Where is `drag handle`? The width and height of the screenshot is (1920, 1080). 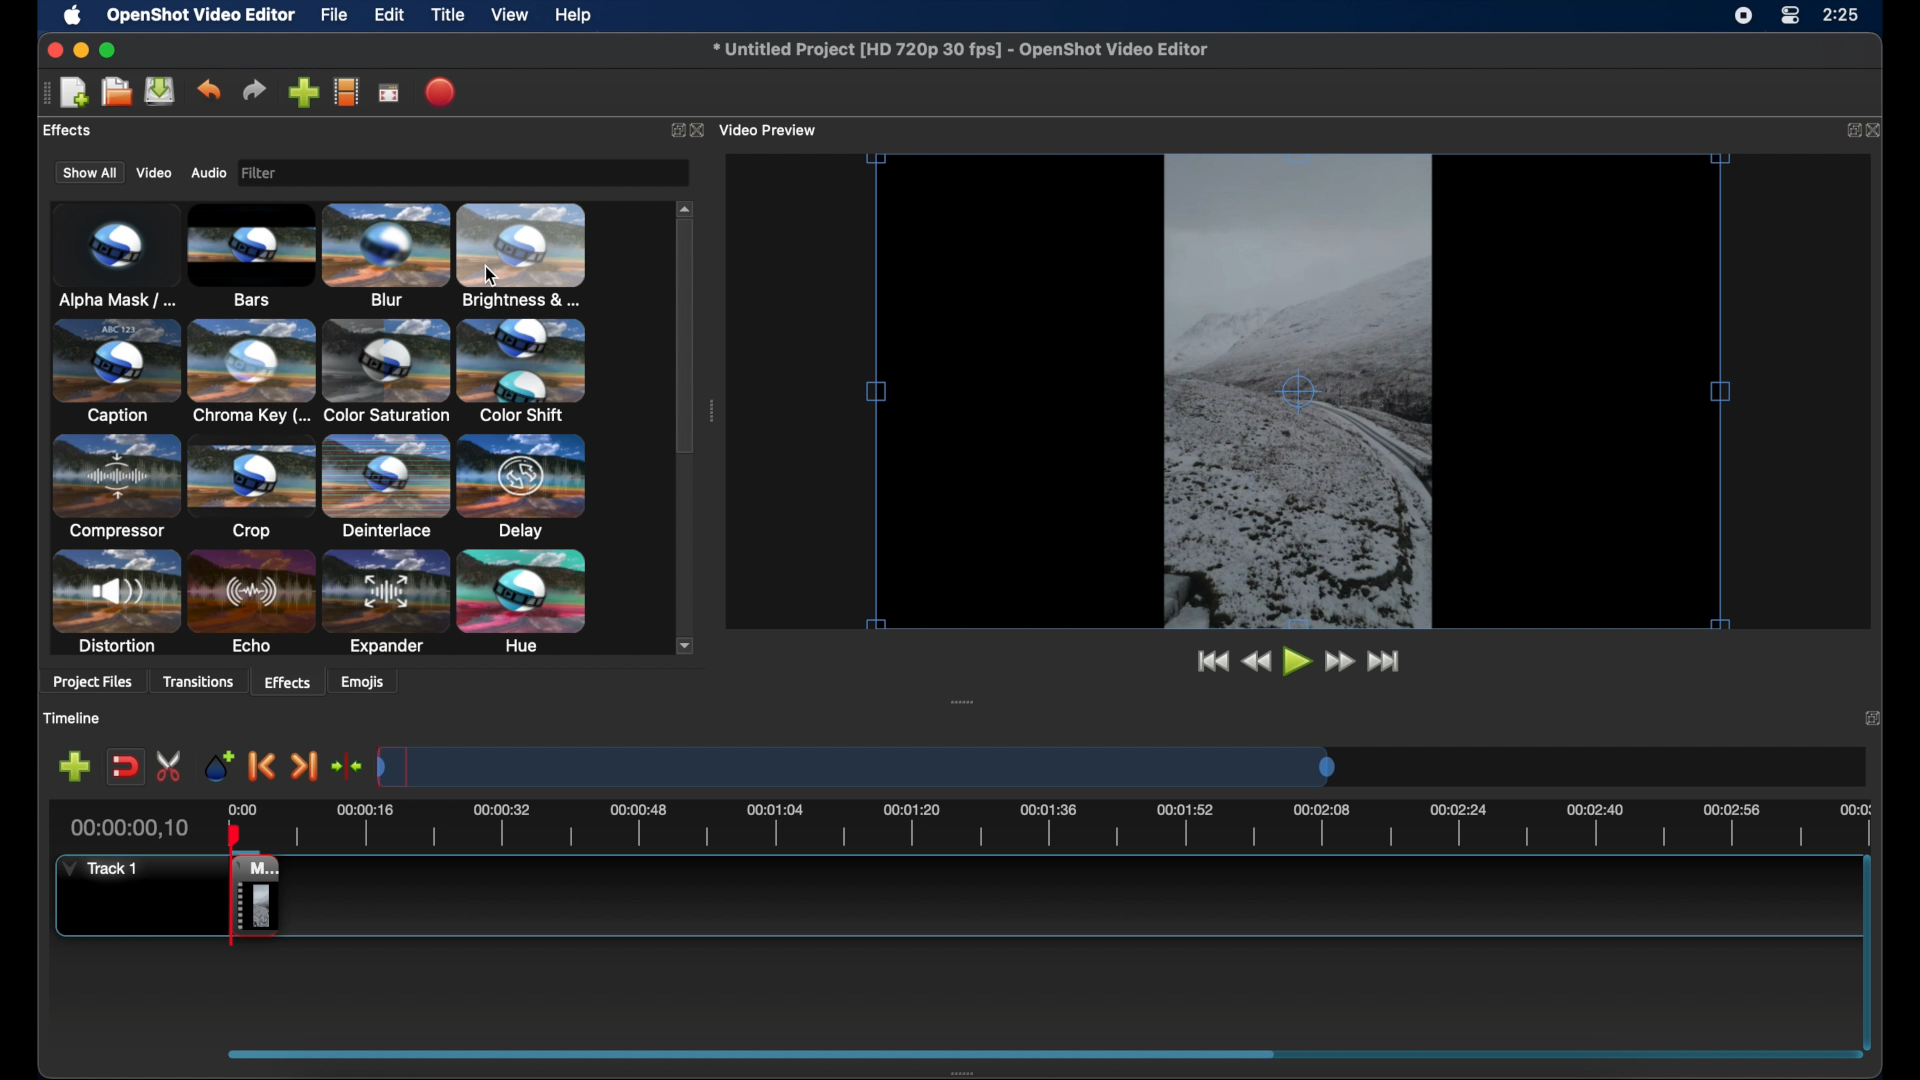 drag handle is located at coordinates (43, 93).